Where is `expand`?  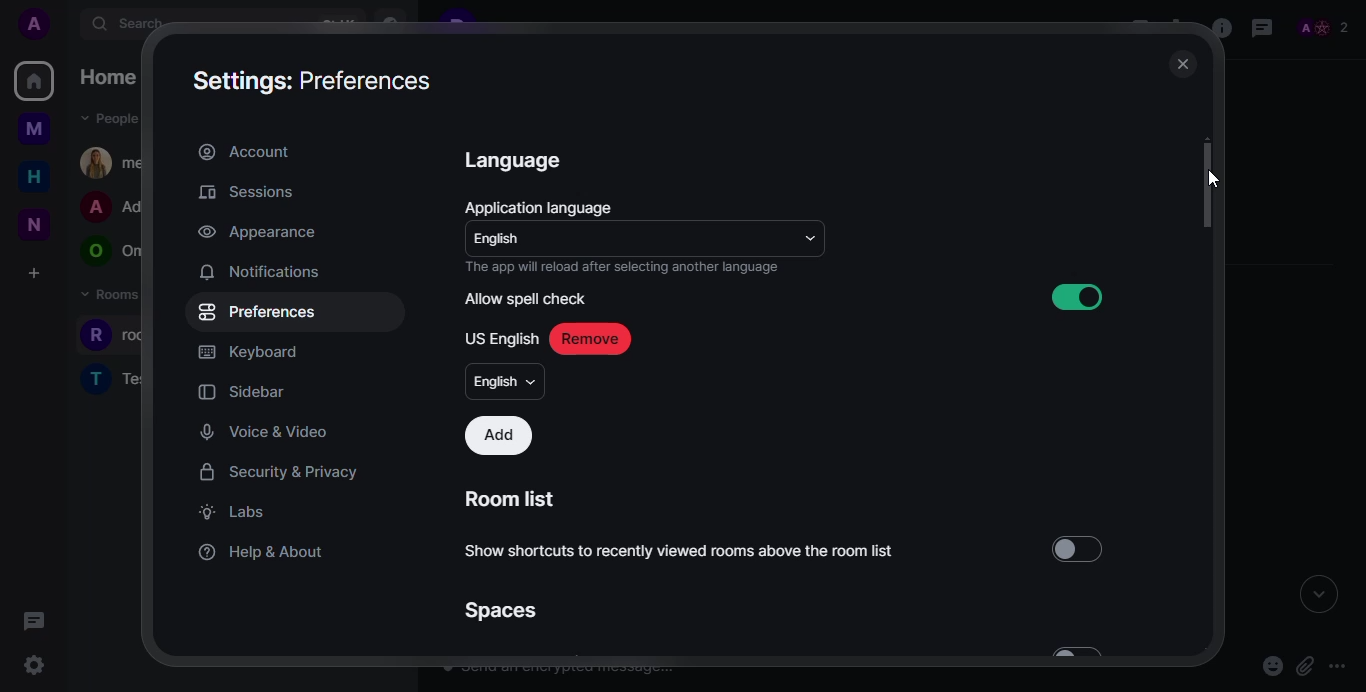
expand is located at coordinates (1318, 597).